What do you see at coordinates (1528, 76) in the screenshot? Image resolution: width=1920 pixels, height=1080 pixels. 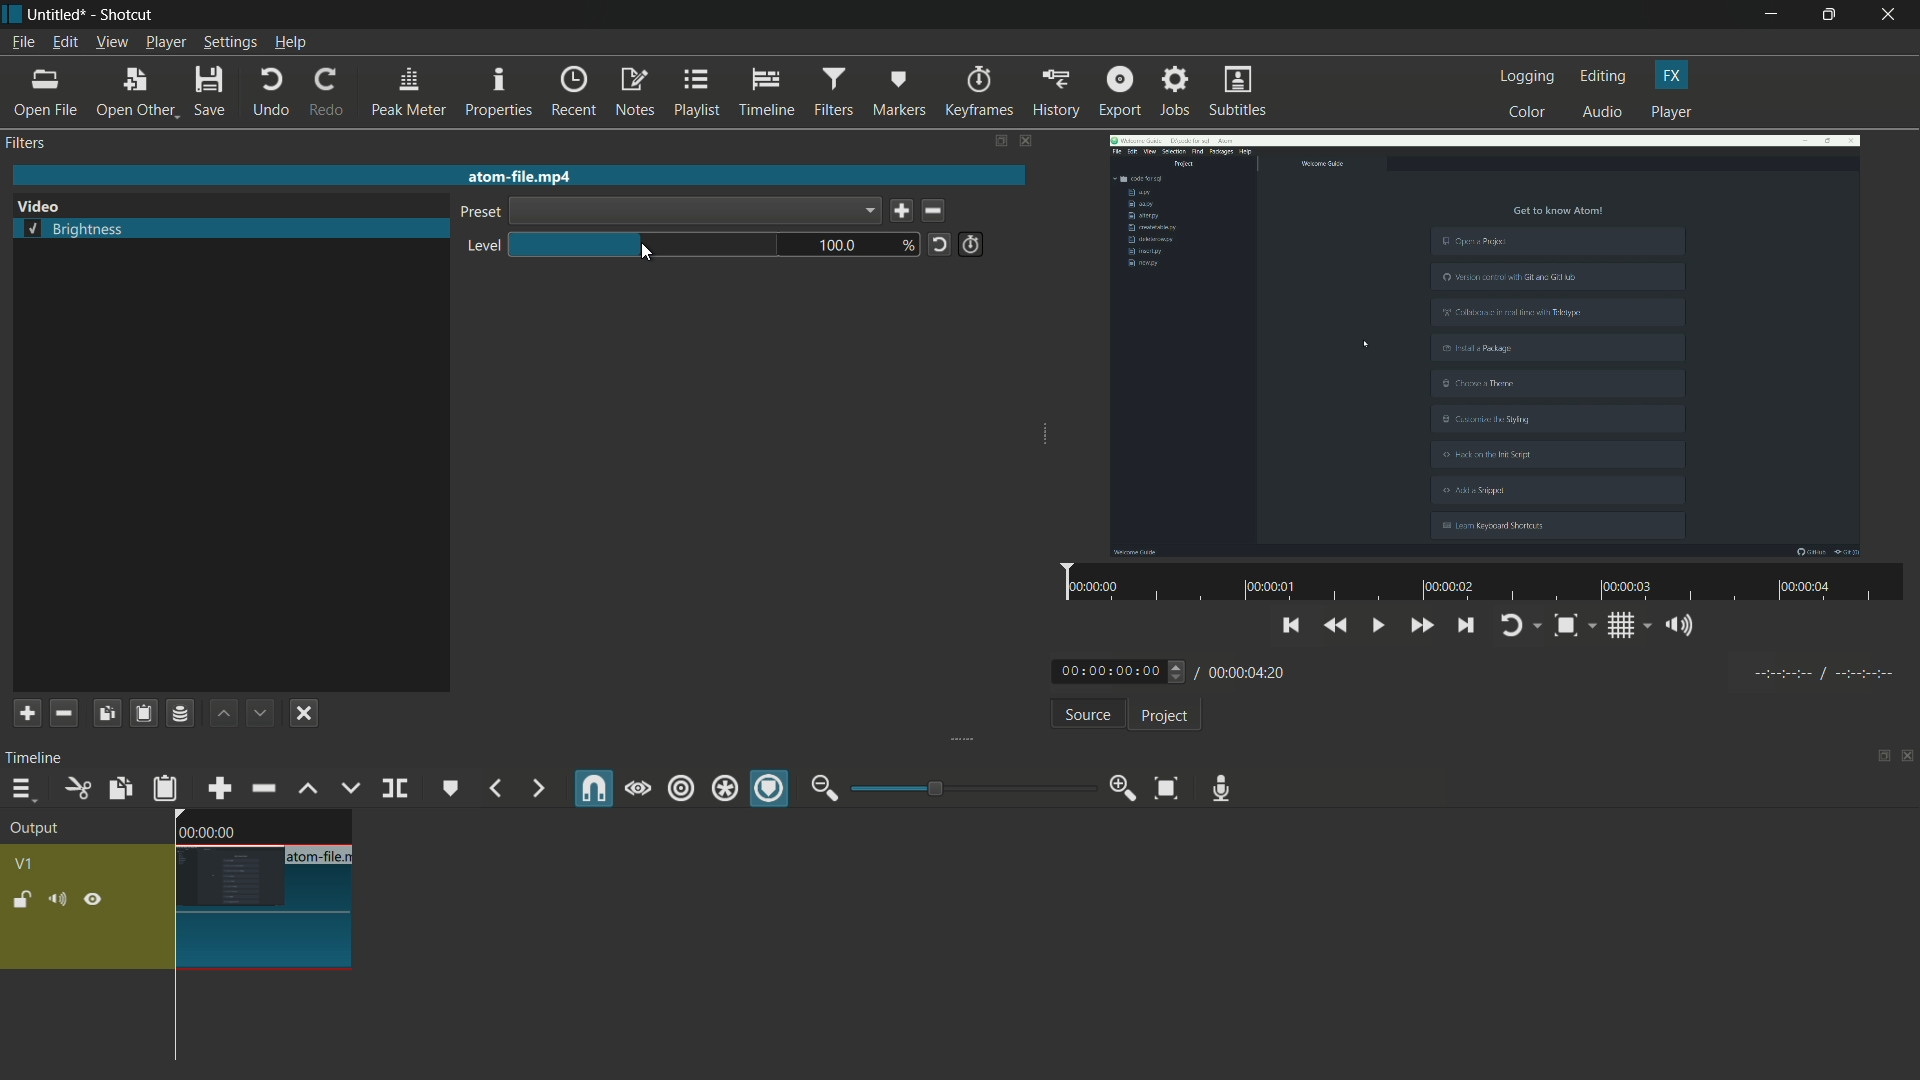 I see `logging` at bounding box center [1528, 76].